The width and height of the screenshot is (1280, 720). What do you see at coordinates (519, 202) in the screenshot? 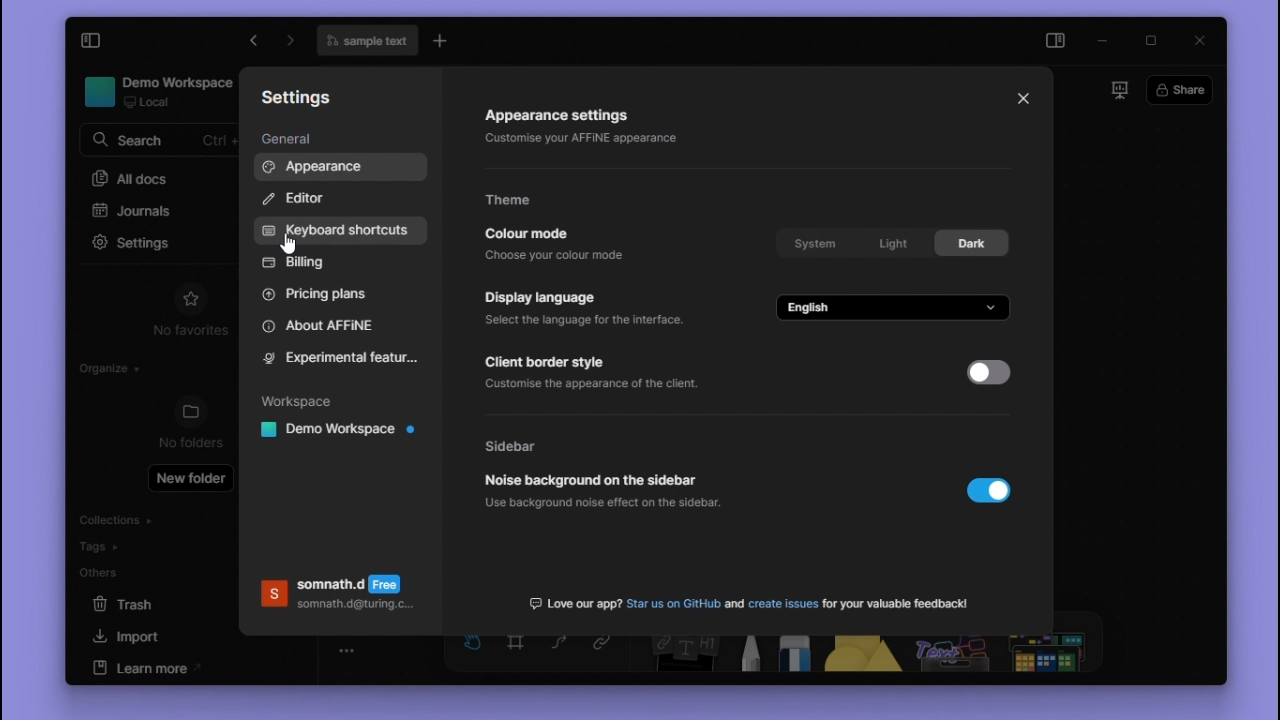
I see `Theme` at bounding box center [519, 202].